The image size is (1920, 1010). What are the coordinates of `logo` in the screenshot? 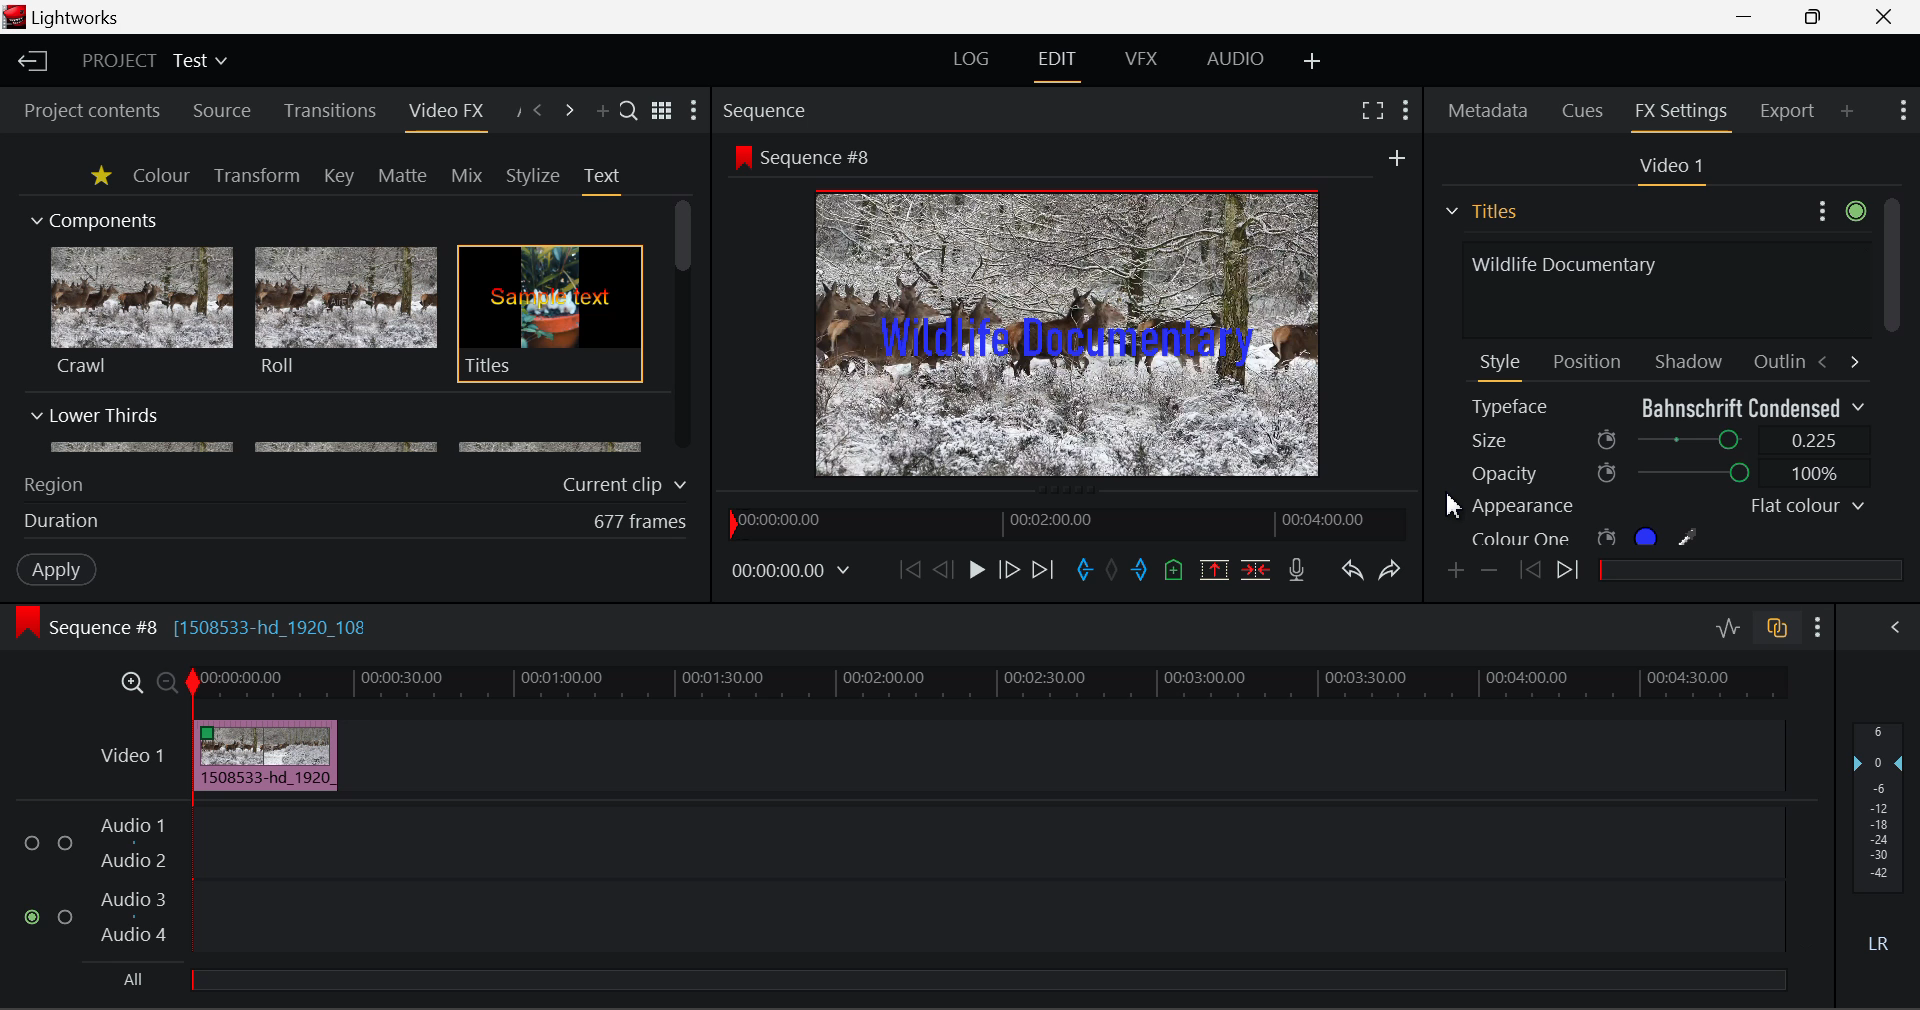 It's located at (17, 17).